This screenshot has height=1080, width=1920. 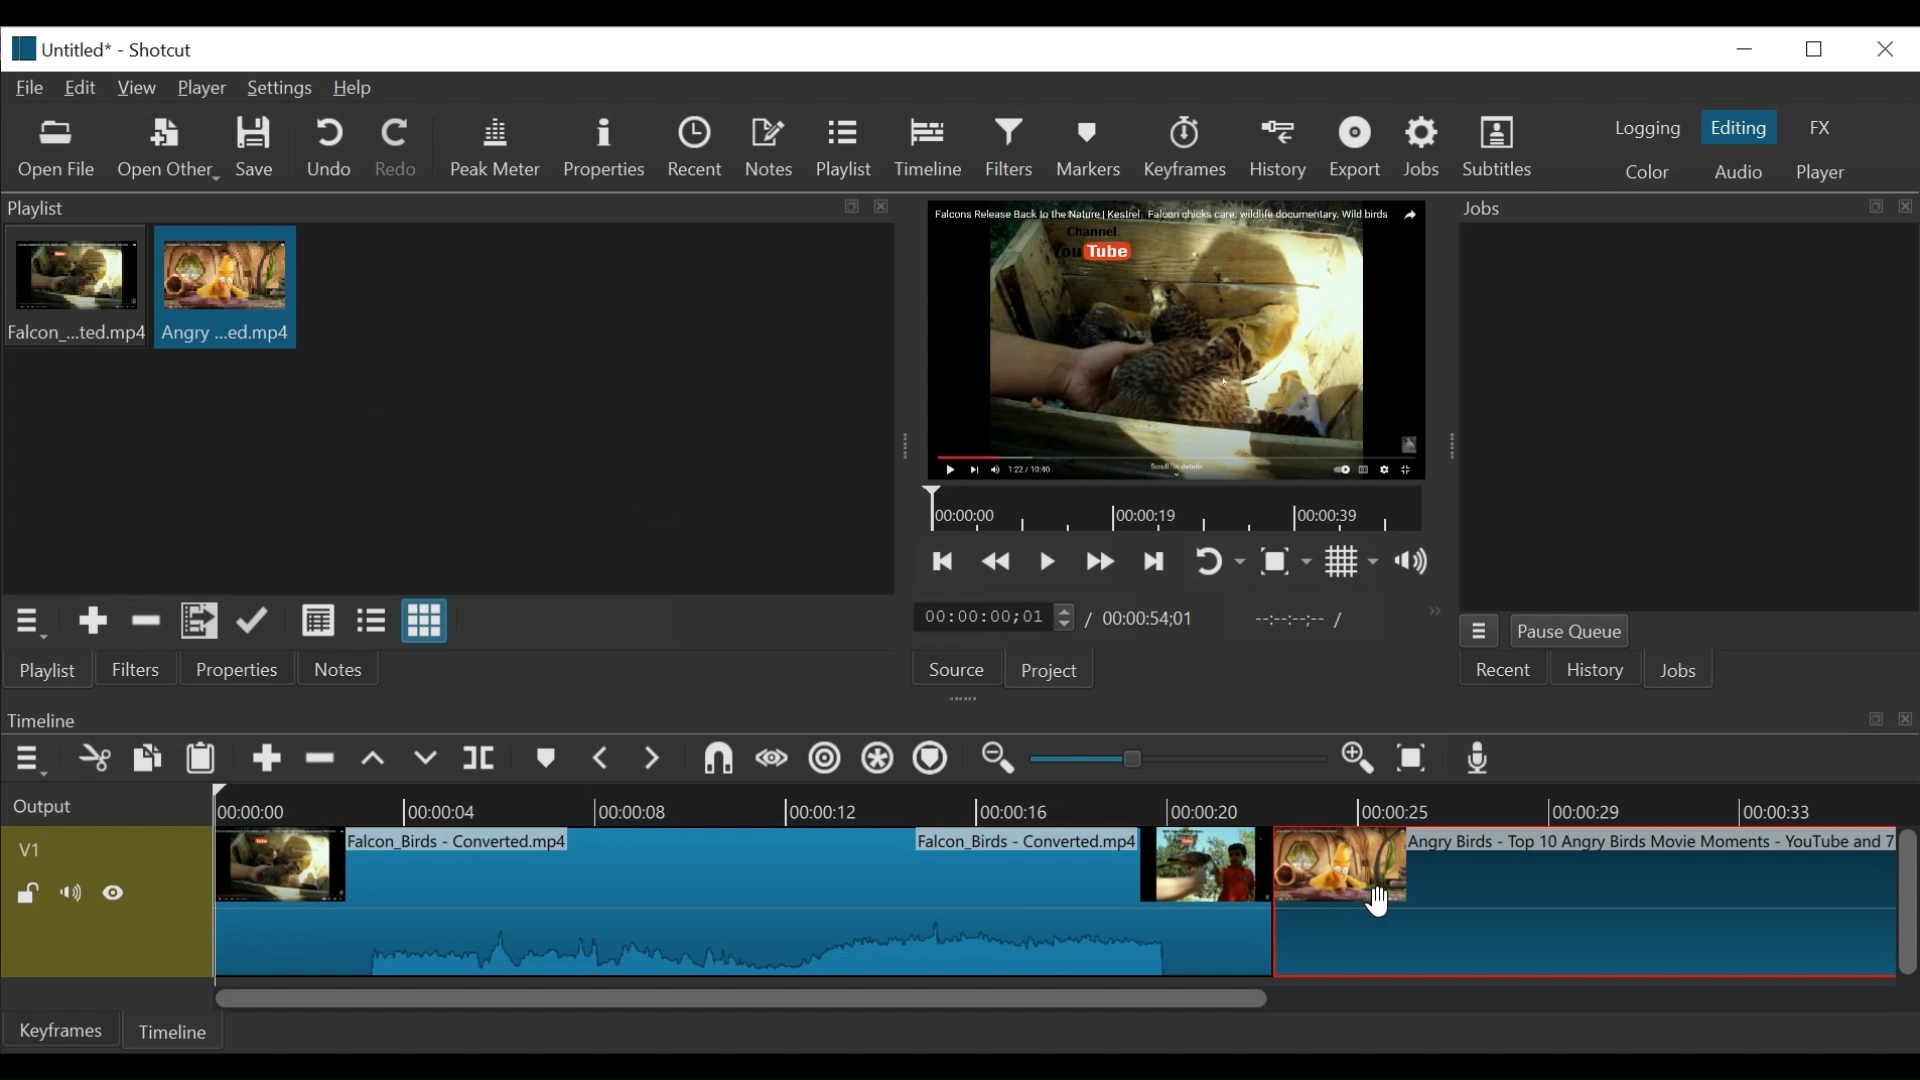 What do you see at coordinates (935, 761) in the screenshot?
I see `Ripple markers` at bounding box center [935, 761].